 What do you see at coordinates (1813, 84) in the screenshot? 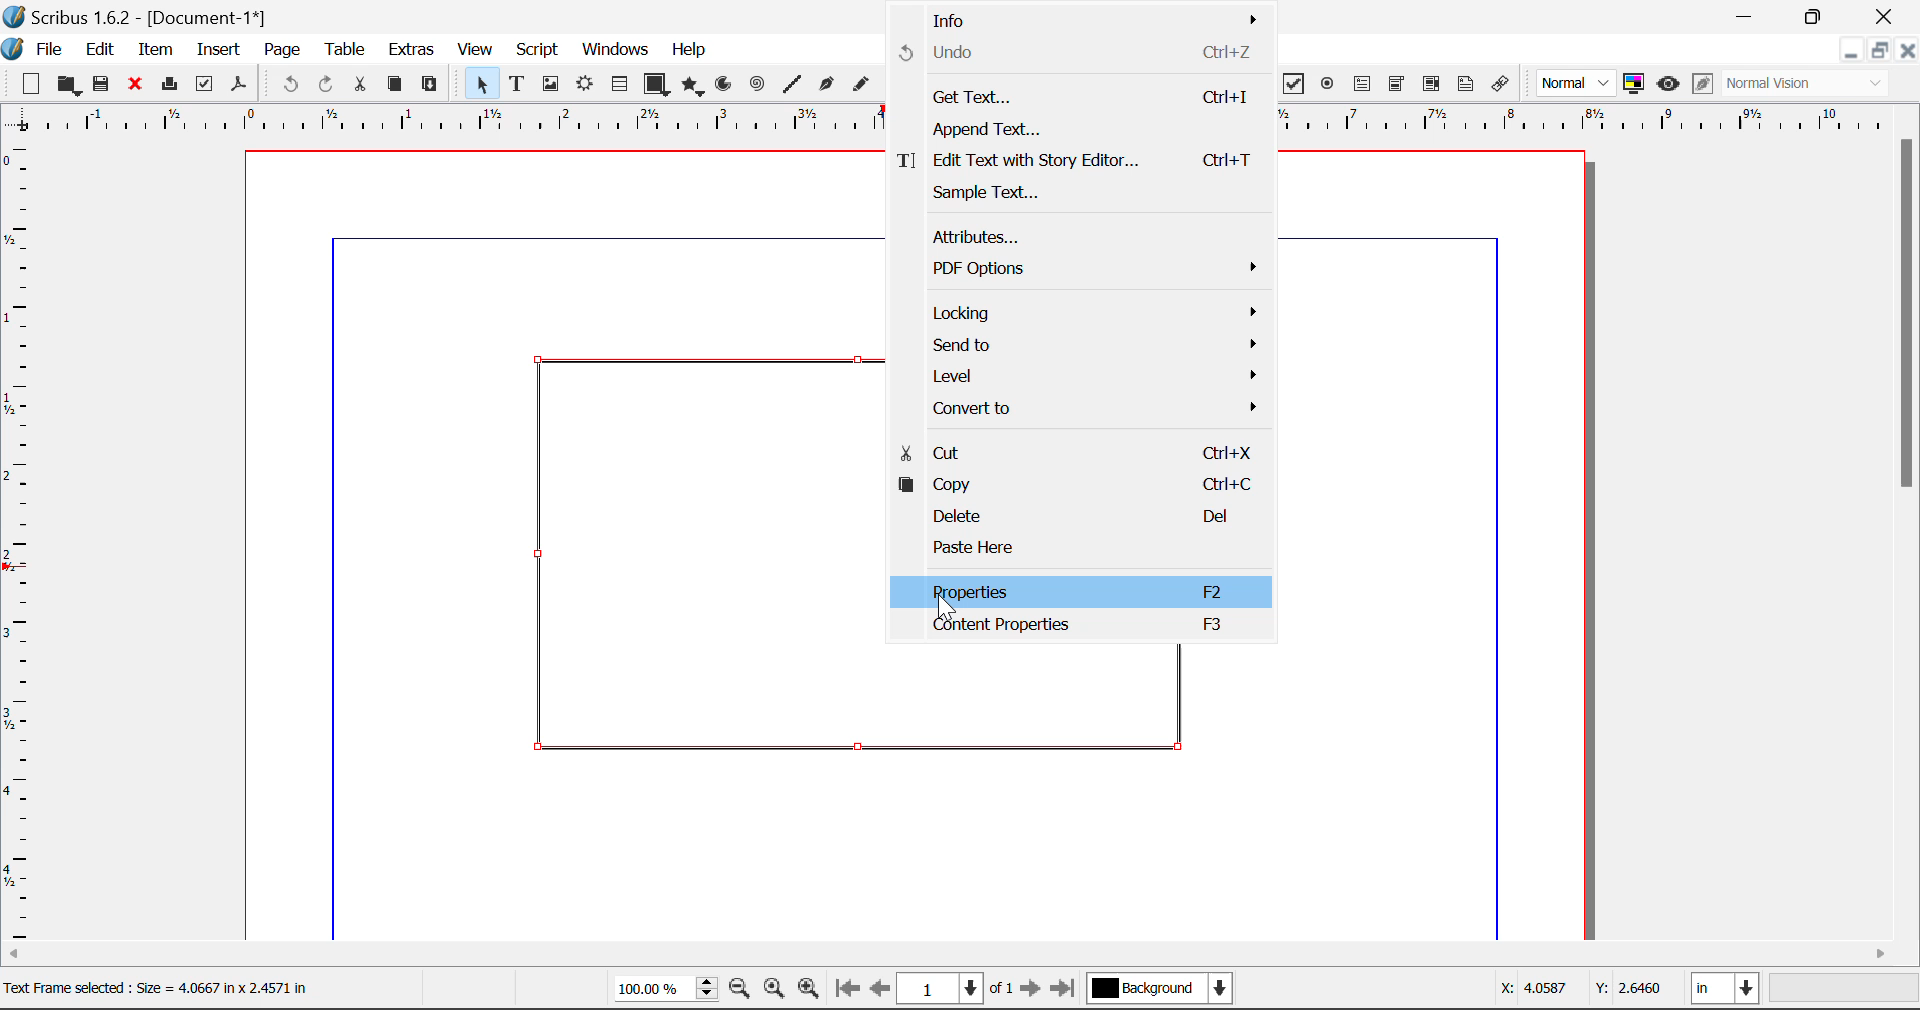
I see `Display Visual Appearance` at bounding box center [1813, 84].